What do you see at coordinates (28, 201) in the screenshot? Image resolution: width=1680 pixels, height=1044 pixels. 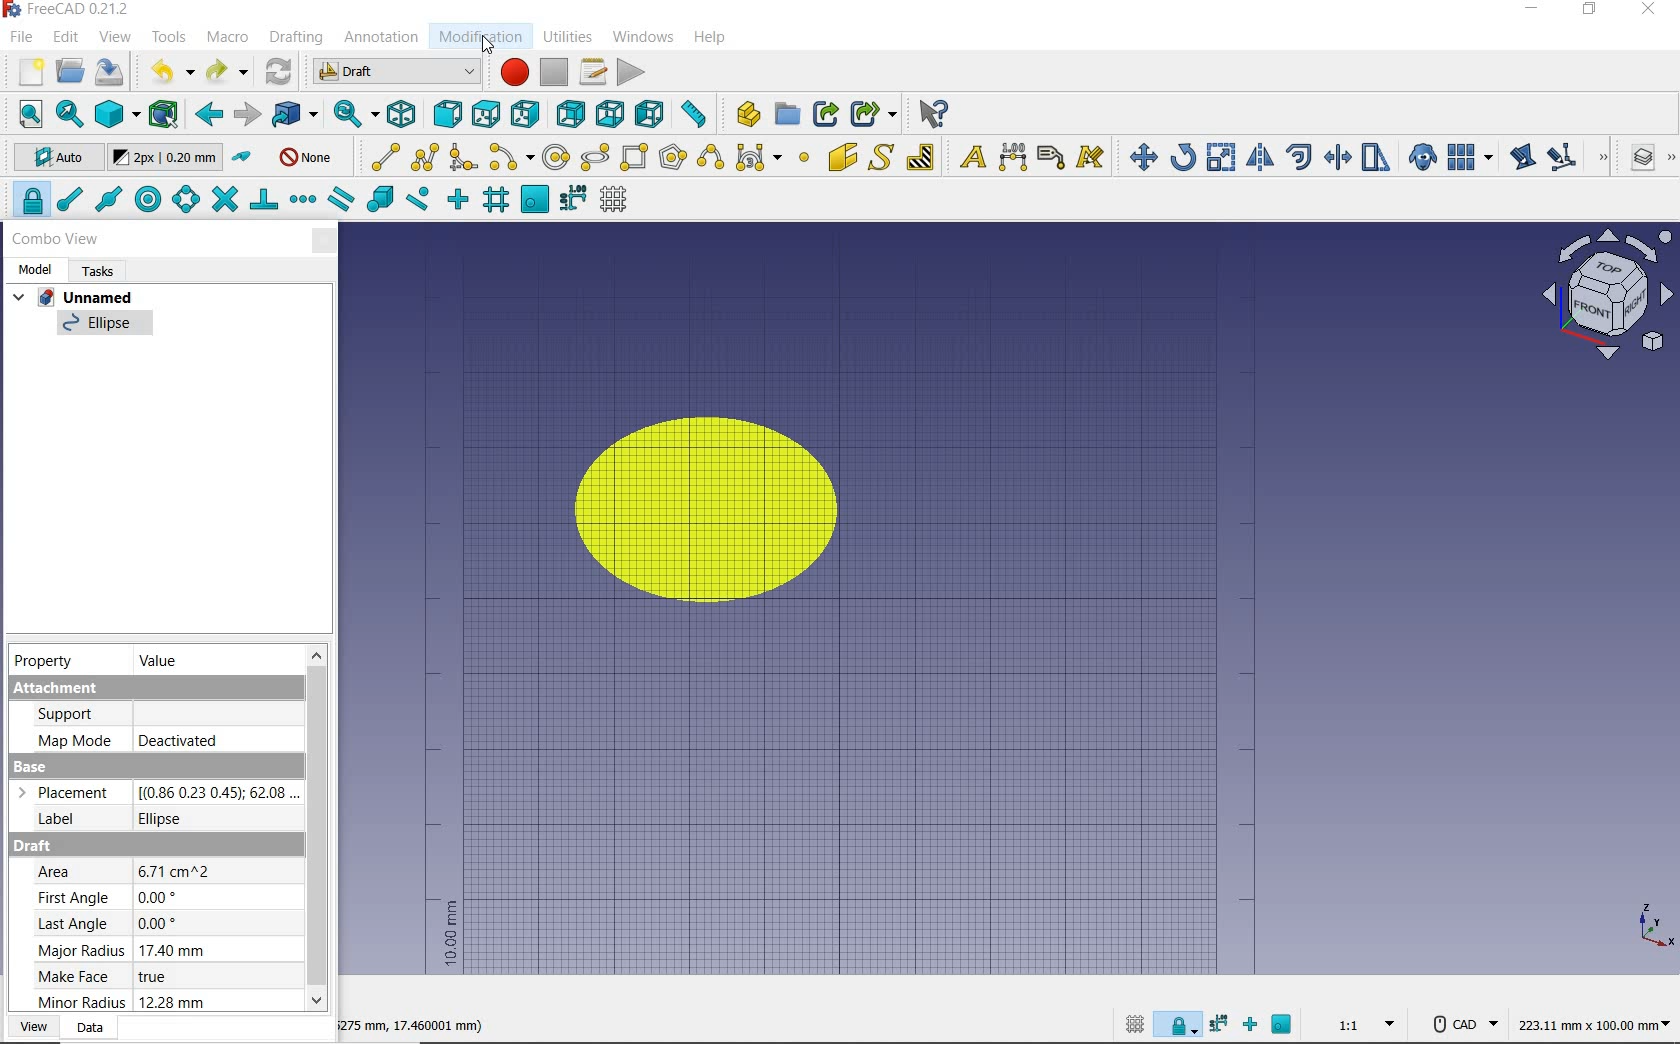 I see `snap lock` at bounding box center [28, 201].